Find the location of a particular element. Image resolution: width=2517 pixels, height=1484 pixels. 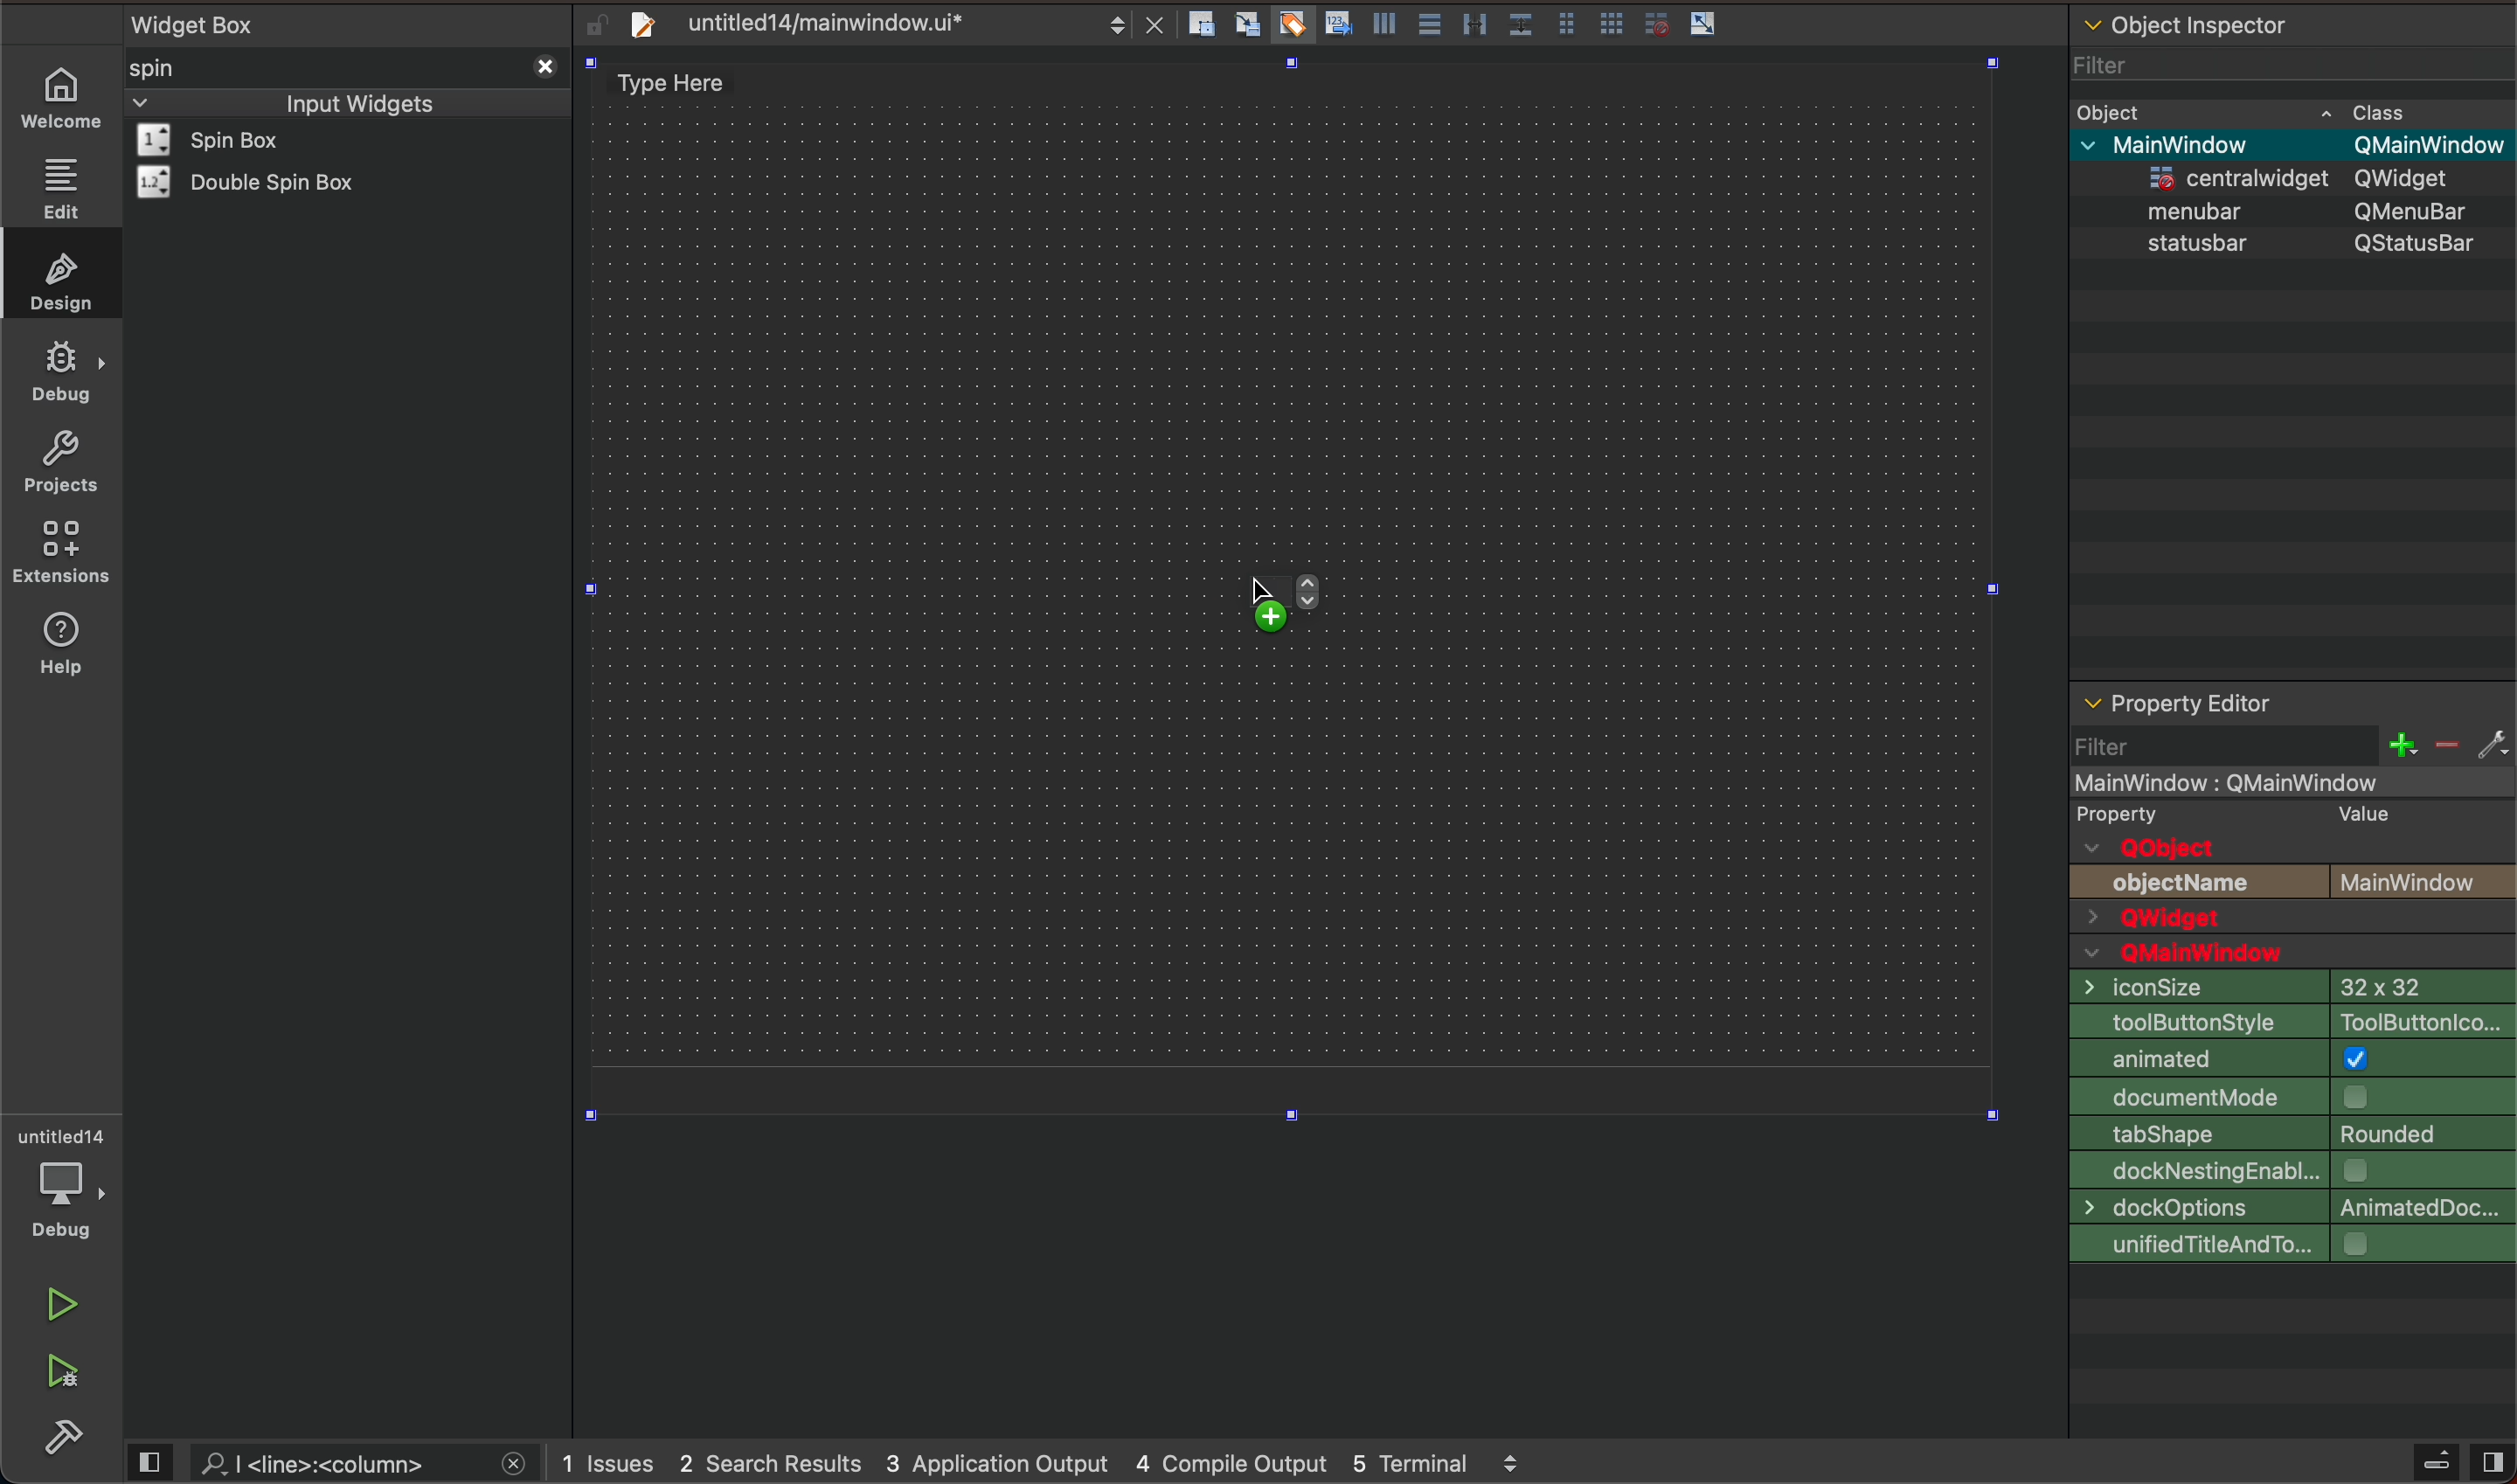

icon size is located at coordinates (2286, 986).